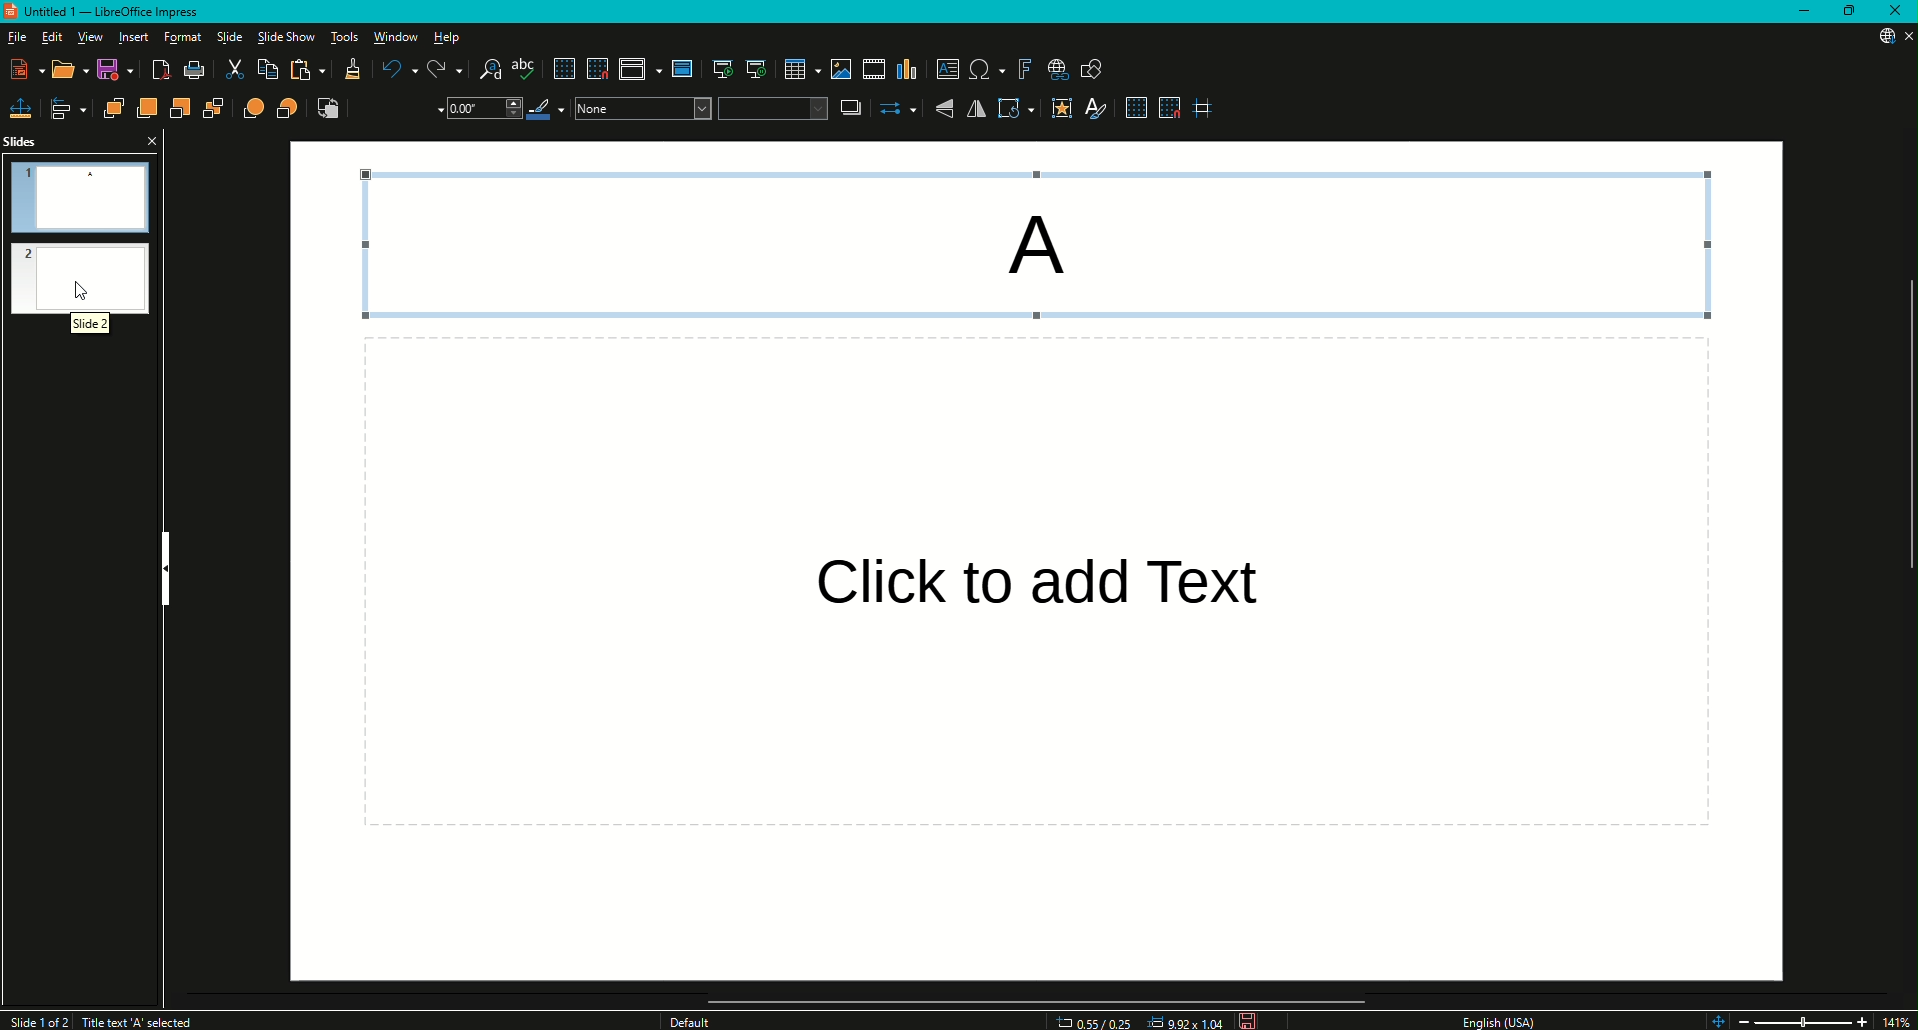  What do you see at coordinates (160, 70) in the screenshot?
I see `Export Directly as PDF` at bounding box center [160, 70].